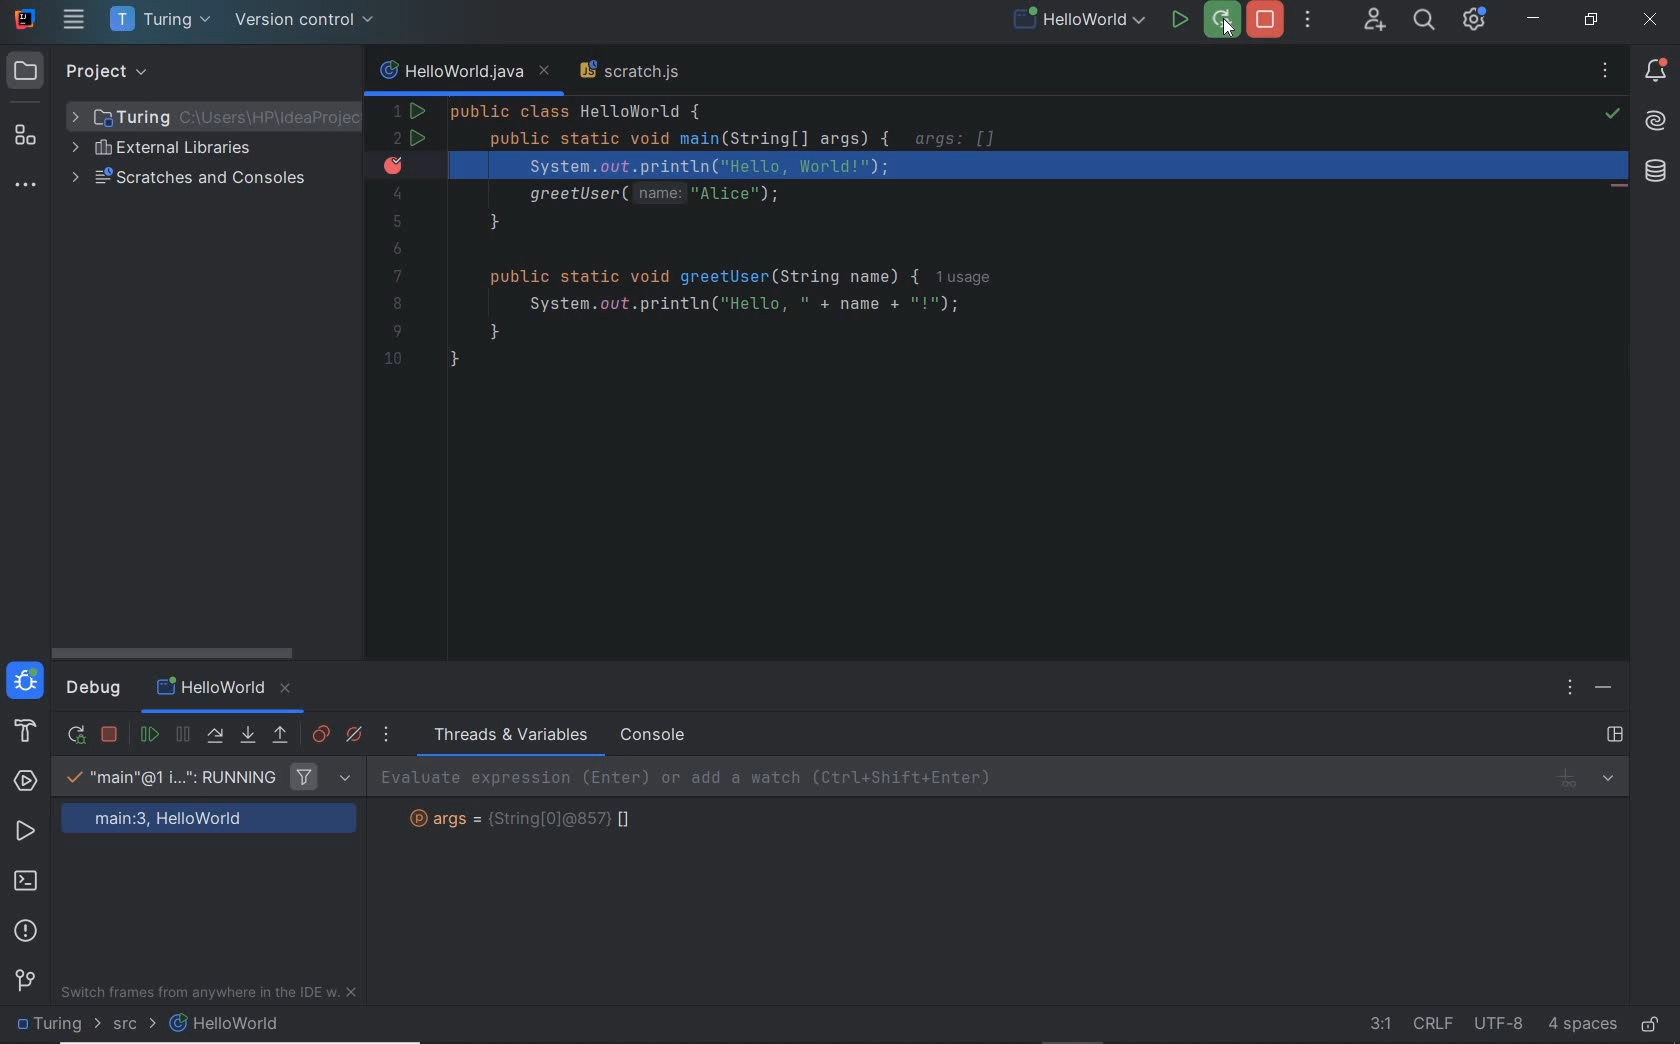 This screenshot has width=1680, height=1044. What do you see at coordinates (180, 649) in the screenshot?
I see `scroll bar` at bounding box center [180, 649].